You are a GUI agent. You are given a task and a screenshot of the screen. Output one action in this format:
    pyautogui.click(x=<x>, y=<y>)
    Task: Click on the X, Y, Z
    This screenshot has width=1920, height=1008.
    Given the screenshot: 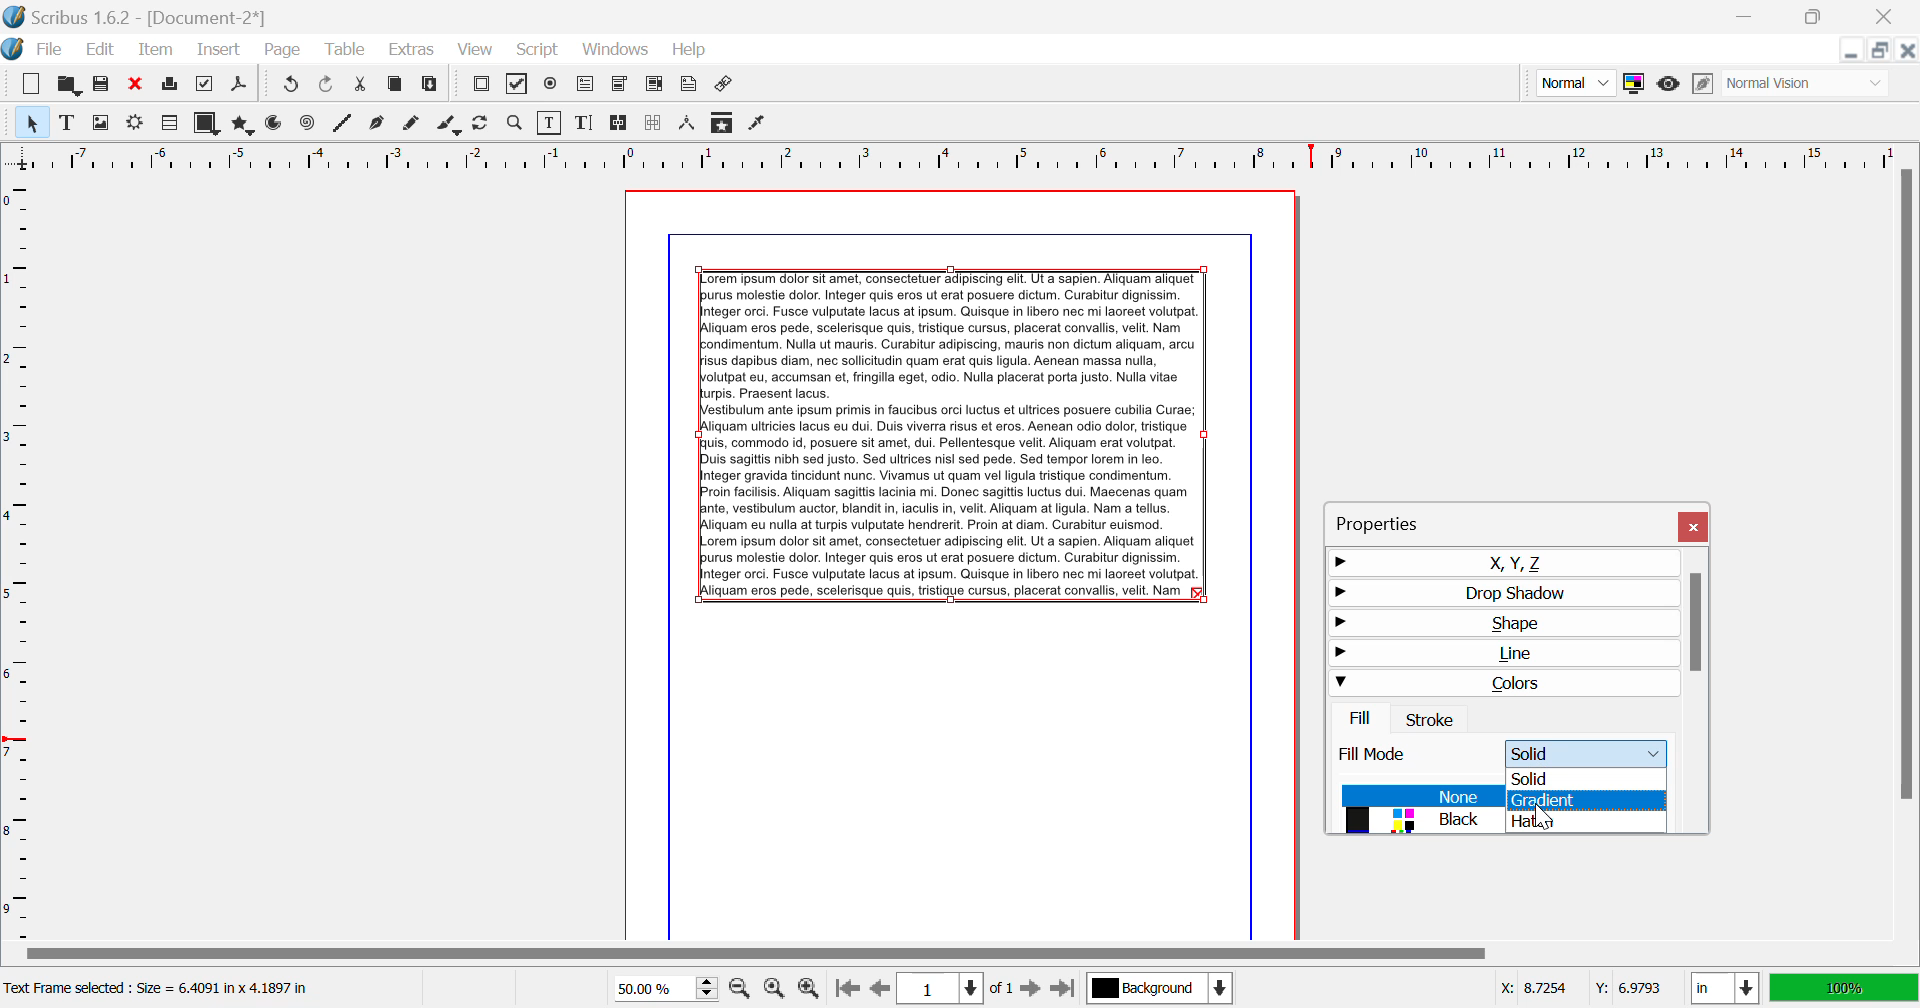 What is the action you would take?
    pyautogui.click(x=1502, y=562)
    